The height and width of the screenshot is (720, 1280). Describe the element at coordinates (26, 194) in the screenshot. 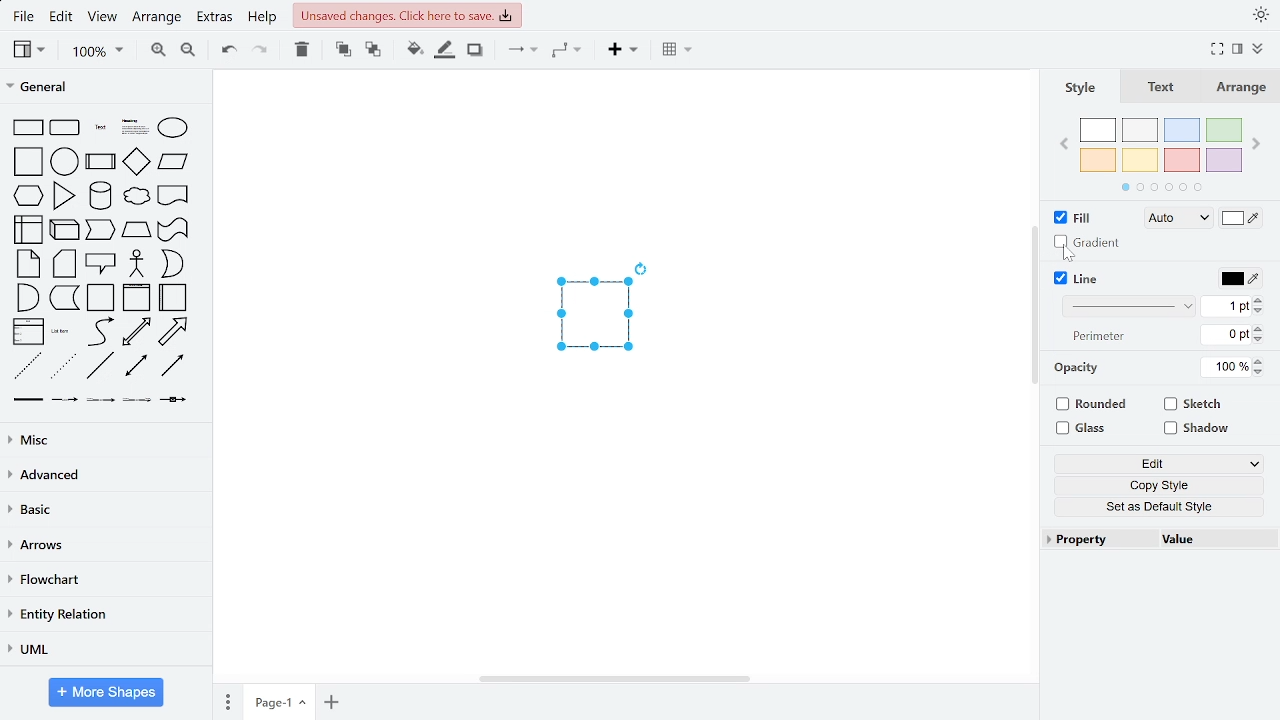

I see `general shapes` at that location.